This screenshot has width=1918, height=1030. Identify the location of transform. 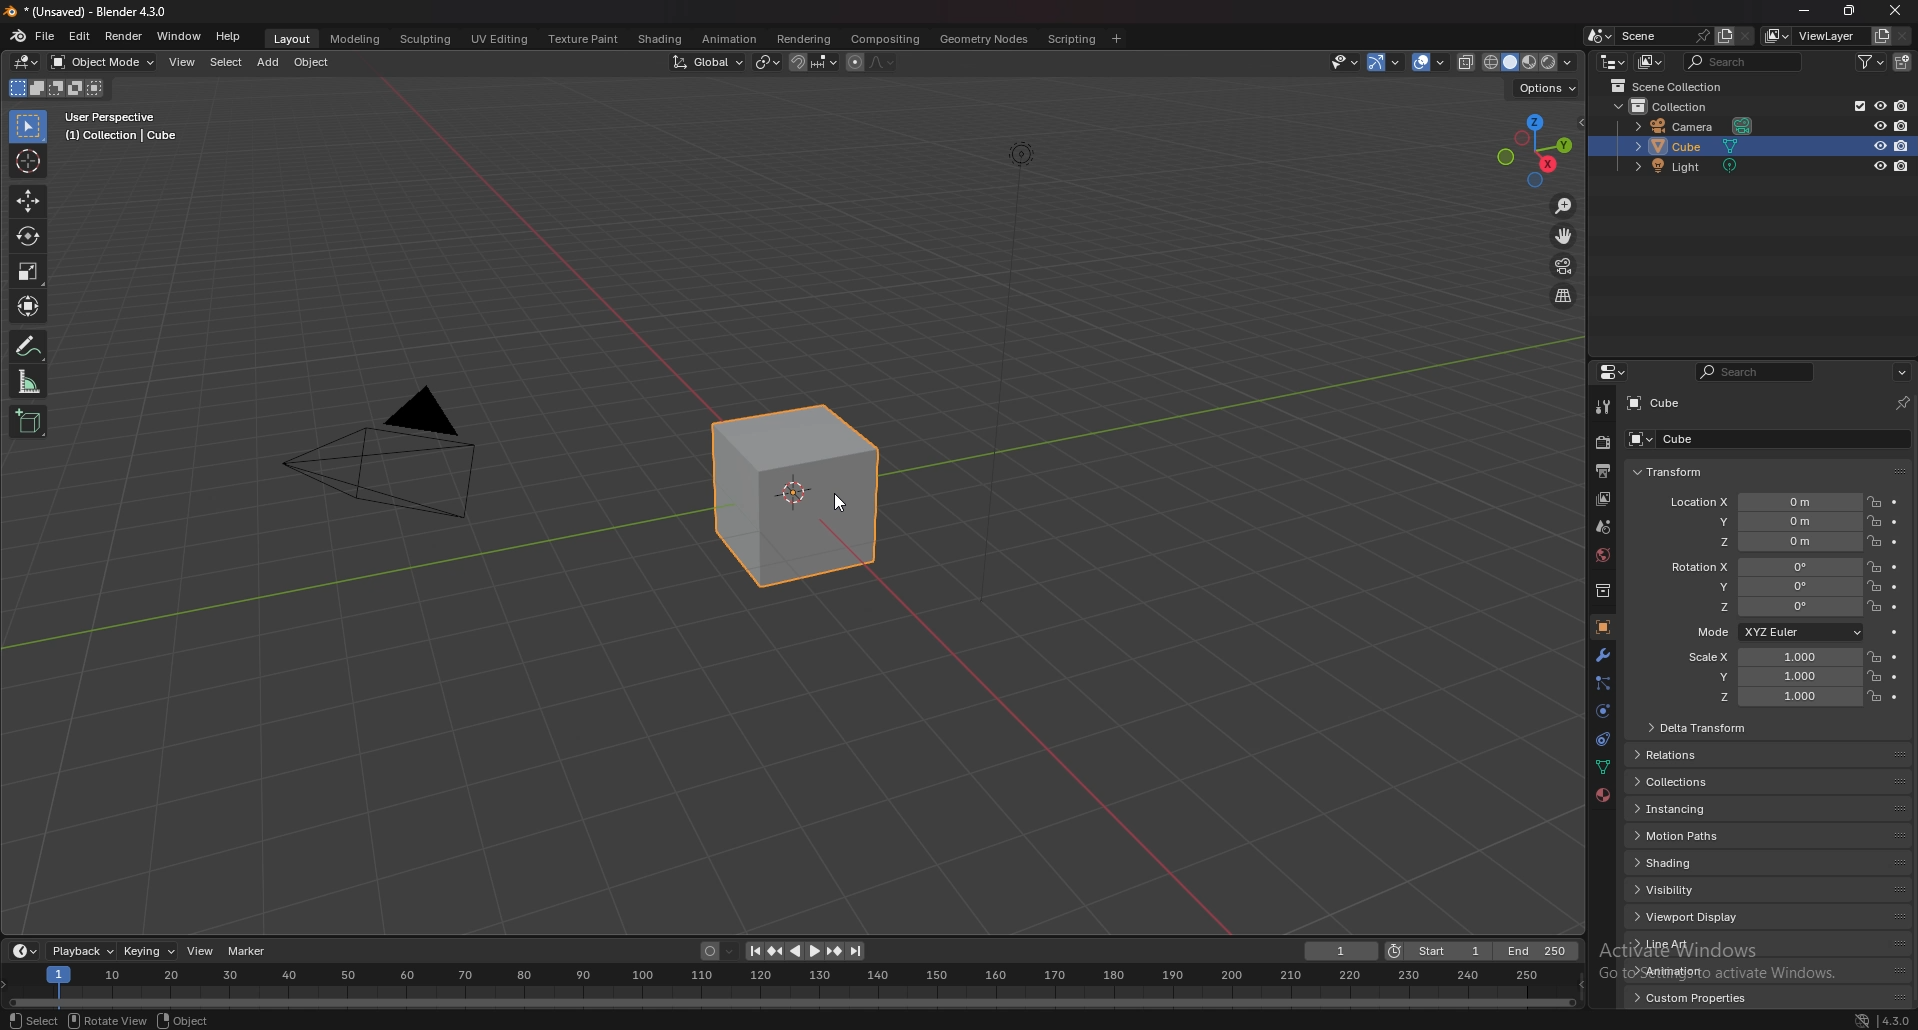
(29, 307).